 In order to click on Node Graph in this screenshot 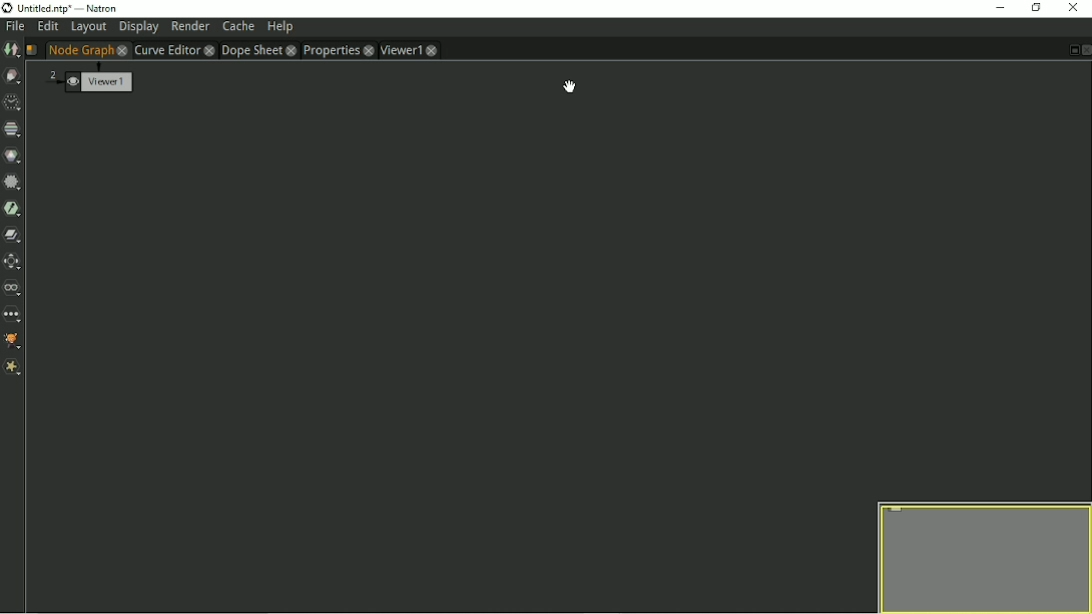, I will do `click(80, 50)`.